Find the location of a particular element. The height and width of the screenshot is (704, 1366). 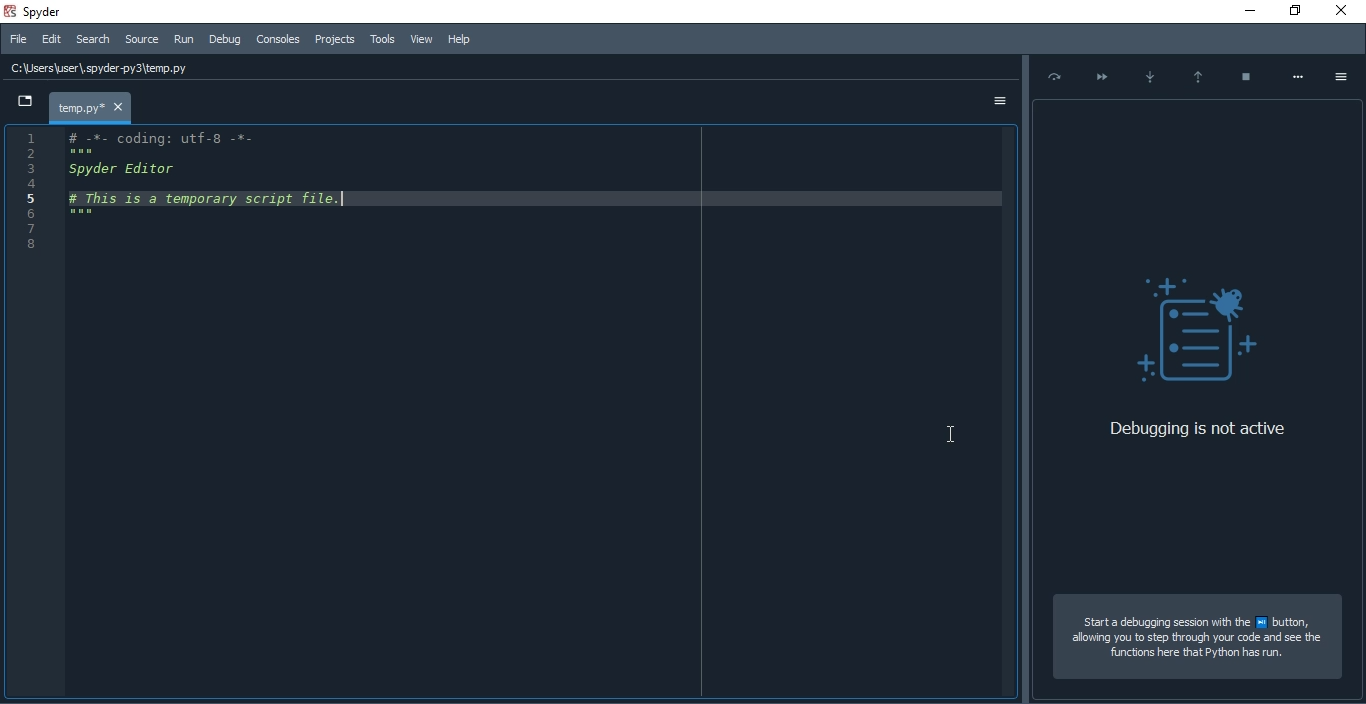

restore is located at coordinates (1294, 11).